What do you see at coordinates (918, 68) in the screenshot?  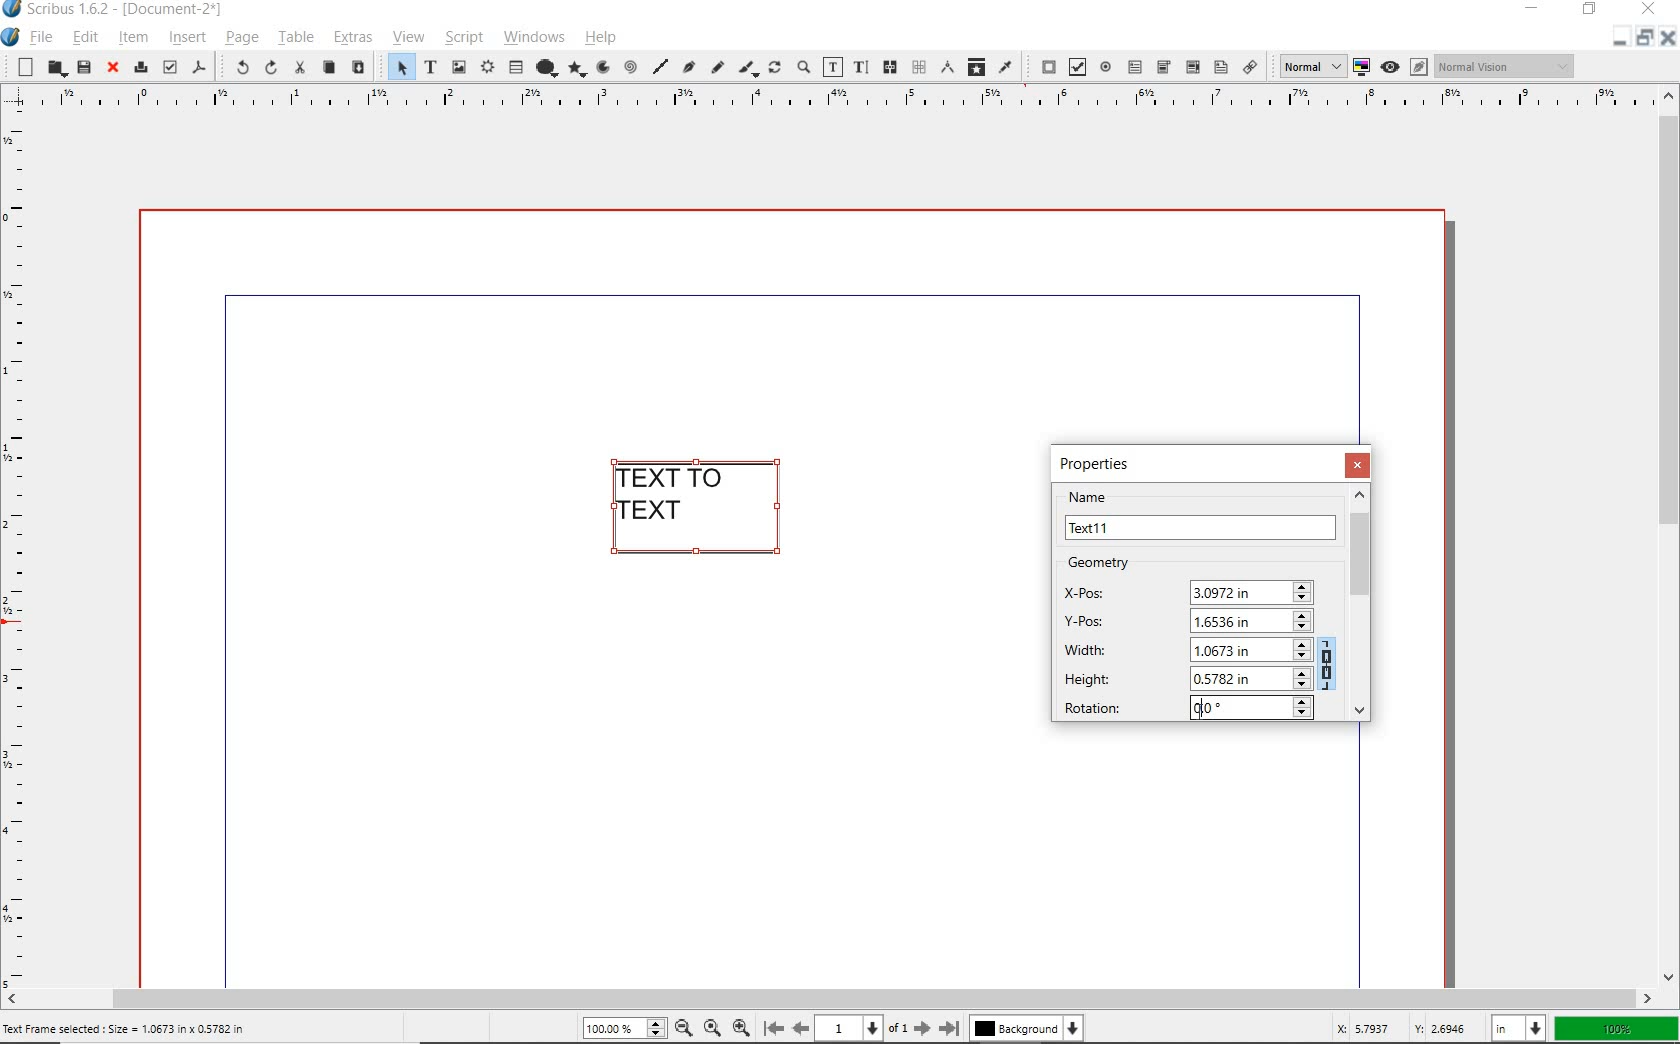 I see `unlink text frames` at bounding box center [918, 68].